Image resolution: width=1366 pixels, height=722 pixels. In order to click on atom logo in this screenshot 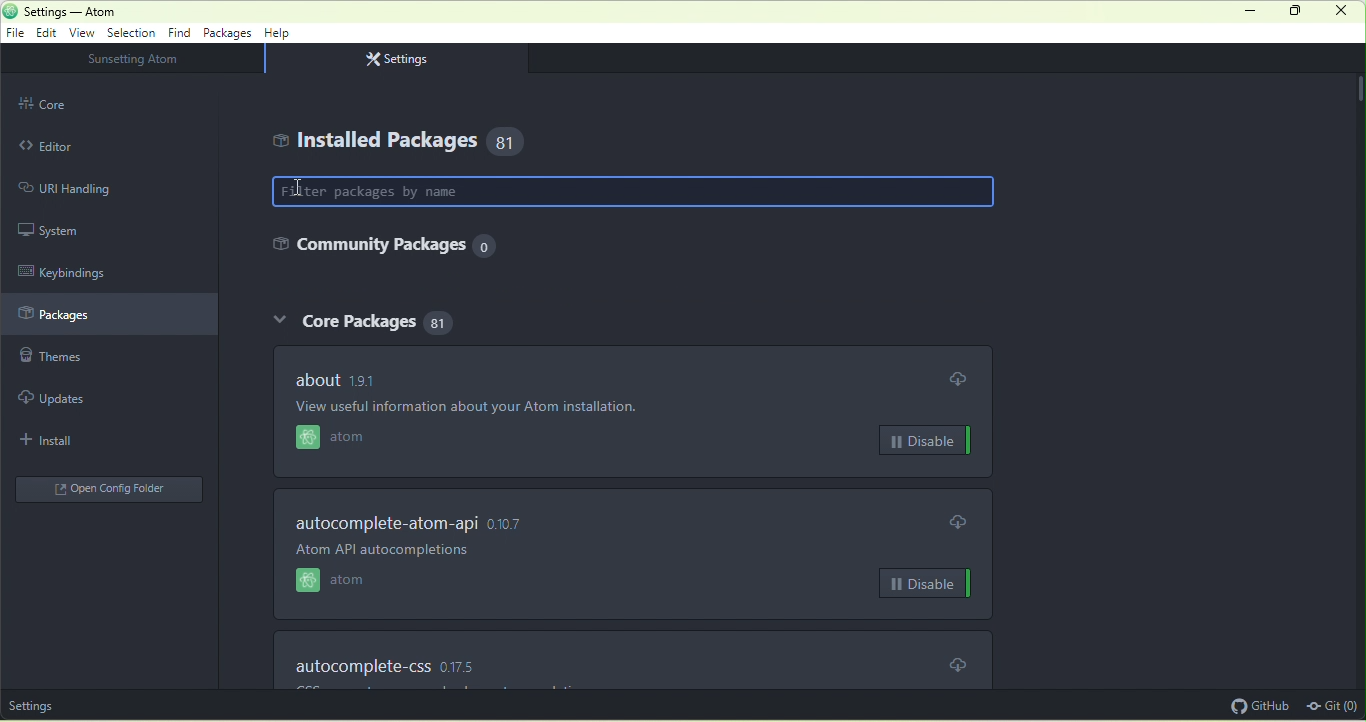, I will do `click(301, 582)`.